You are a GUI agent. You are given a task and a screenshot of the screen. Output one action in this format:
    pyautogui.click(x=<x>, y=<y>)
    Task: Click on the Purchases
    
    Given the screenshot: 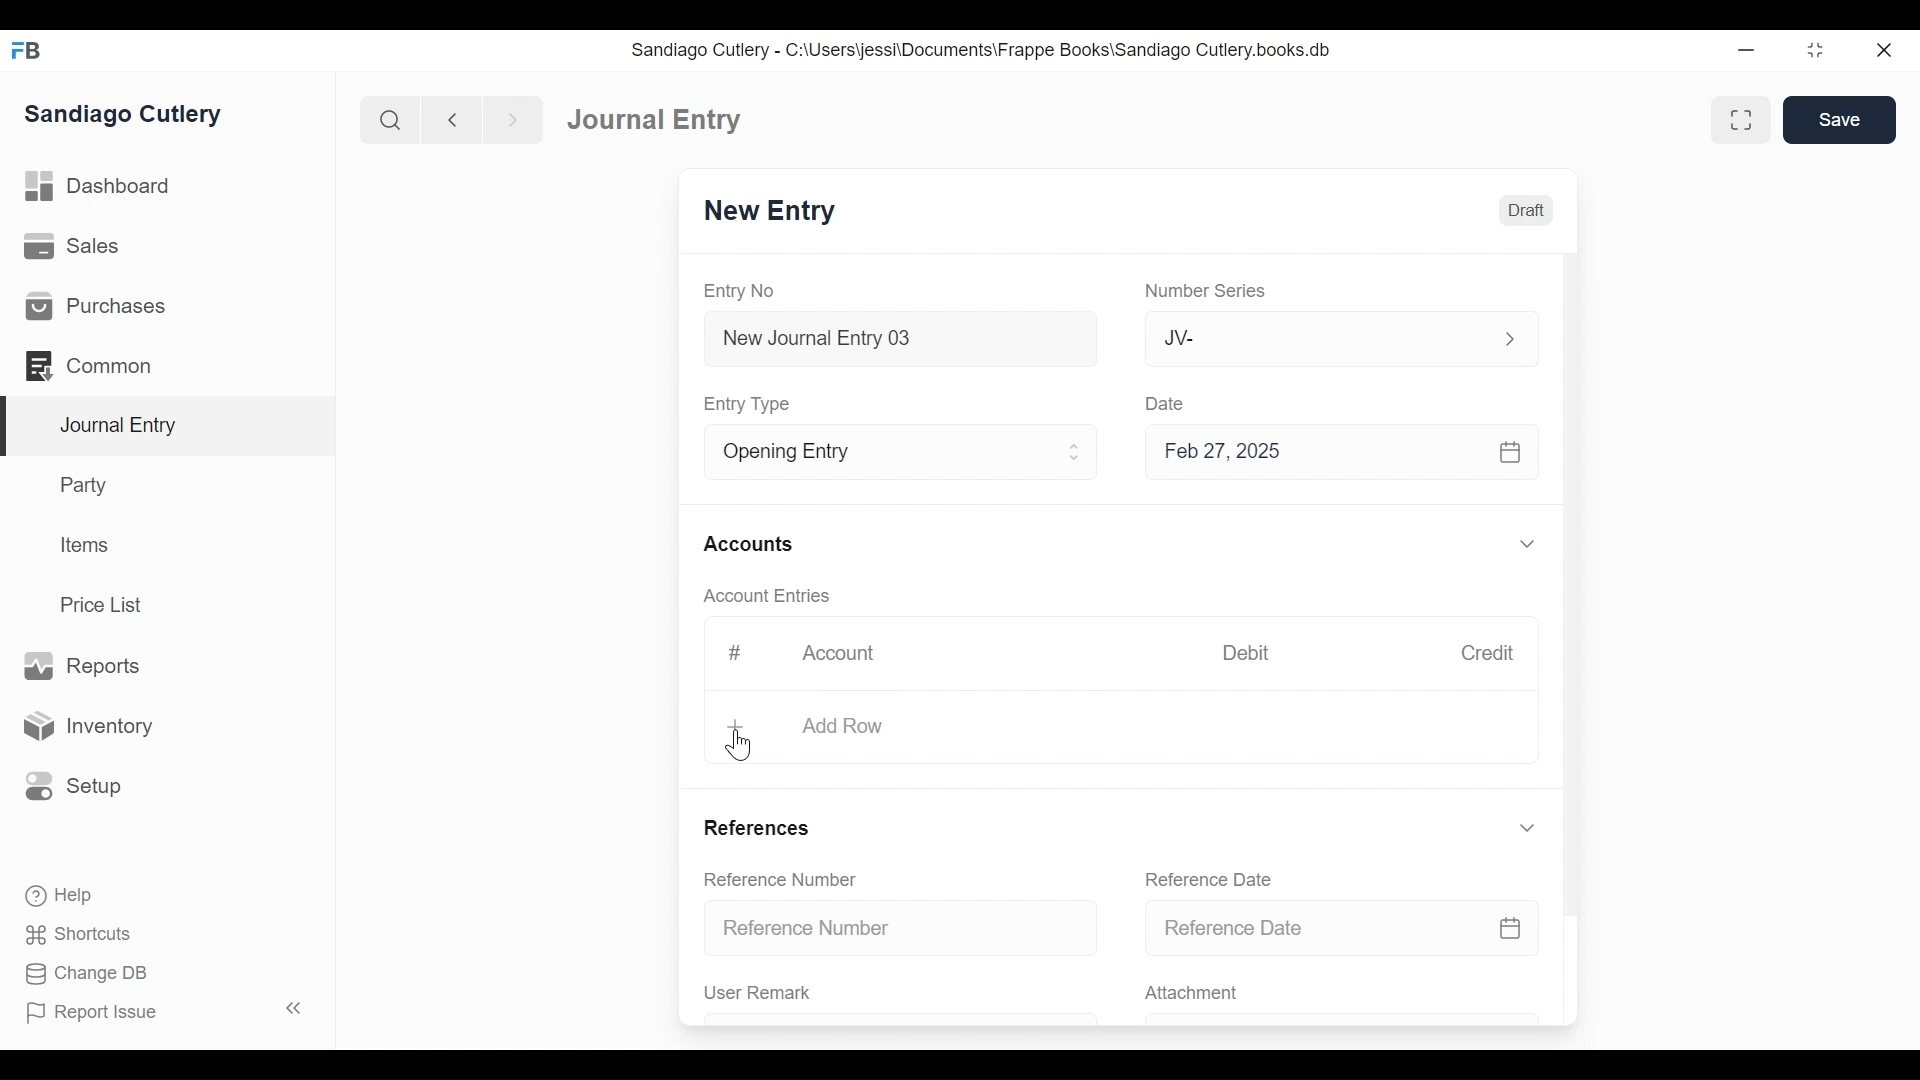 What is the action you would take?
    pyautogui.click(x=99, y=306)
    